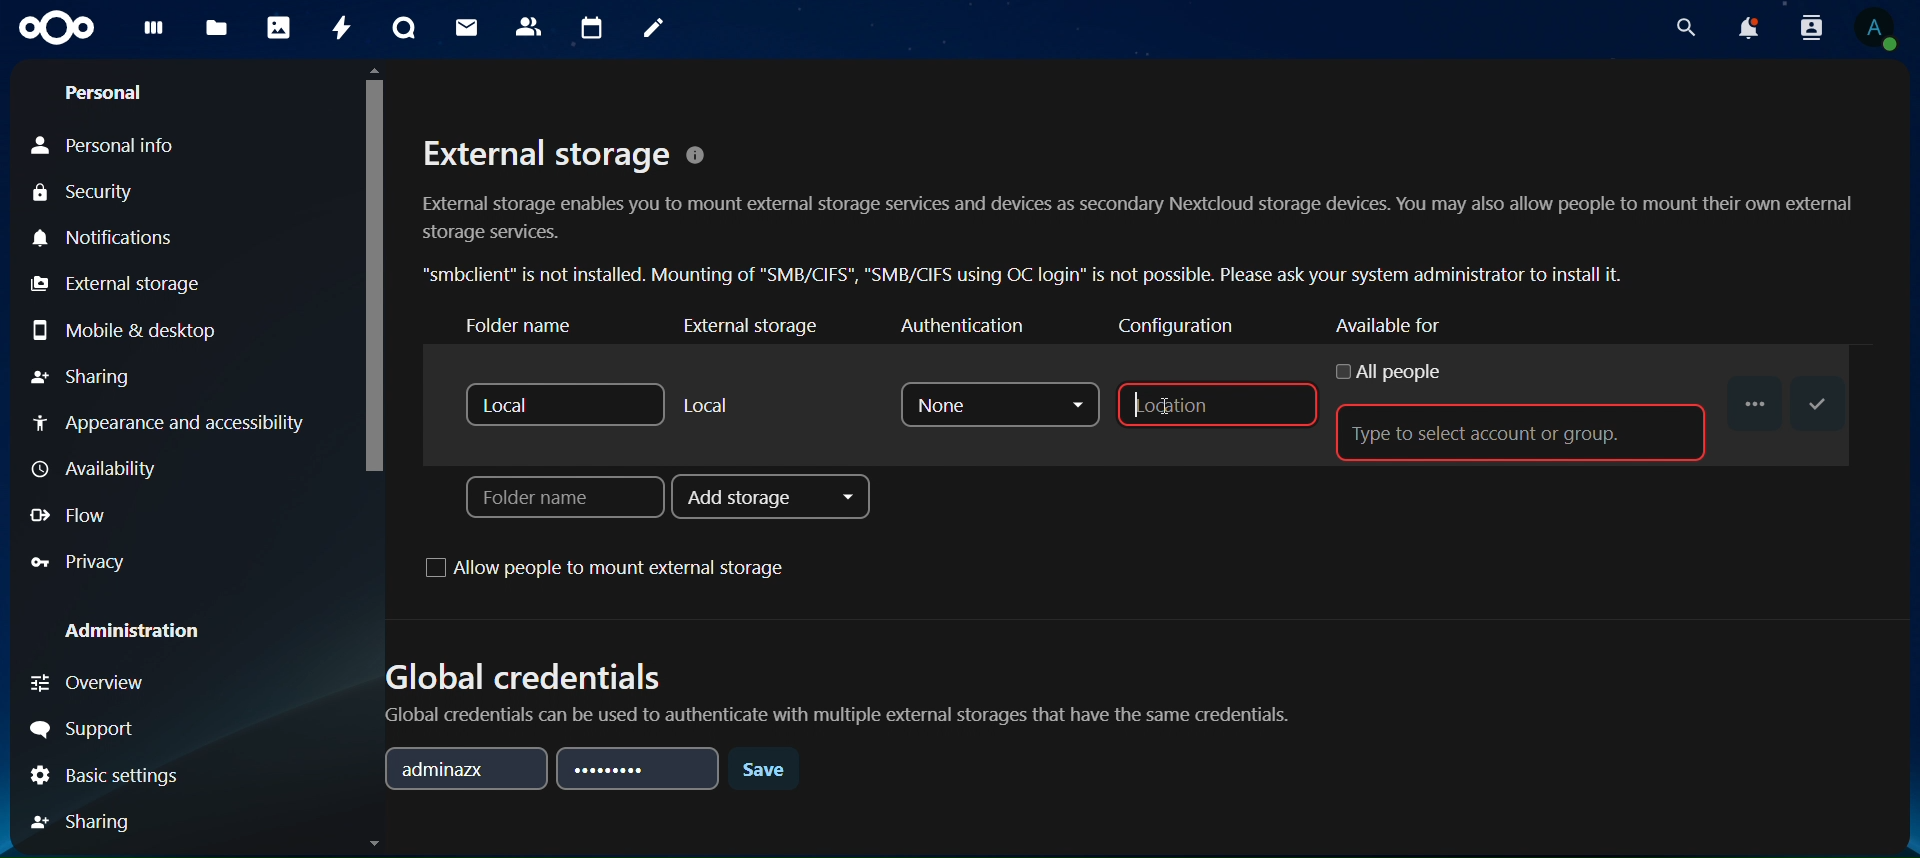  I want to click on files, so click(216, 30).